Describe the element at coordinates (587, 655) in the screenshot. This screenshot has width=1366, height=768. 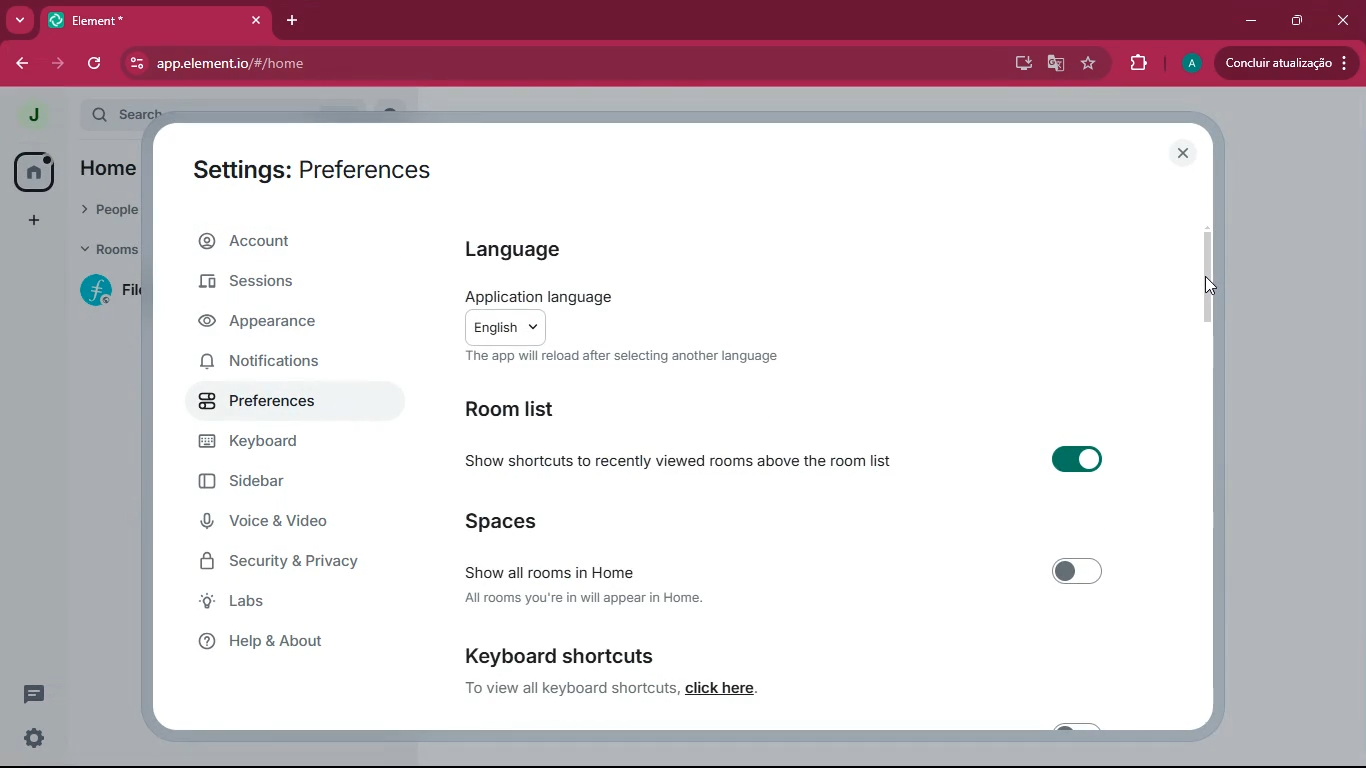
I see `keyboard shortcuts` at that location.